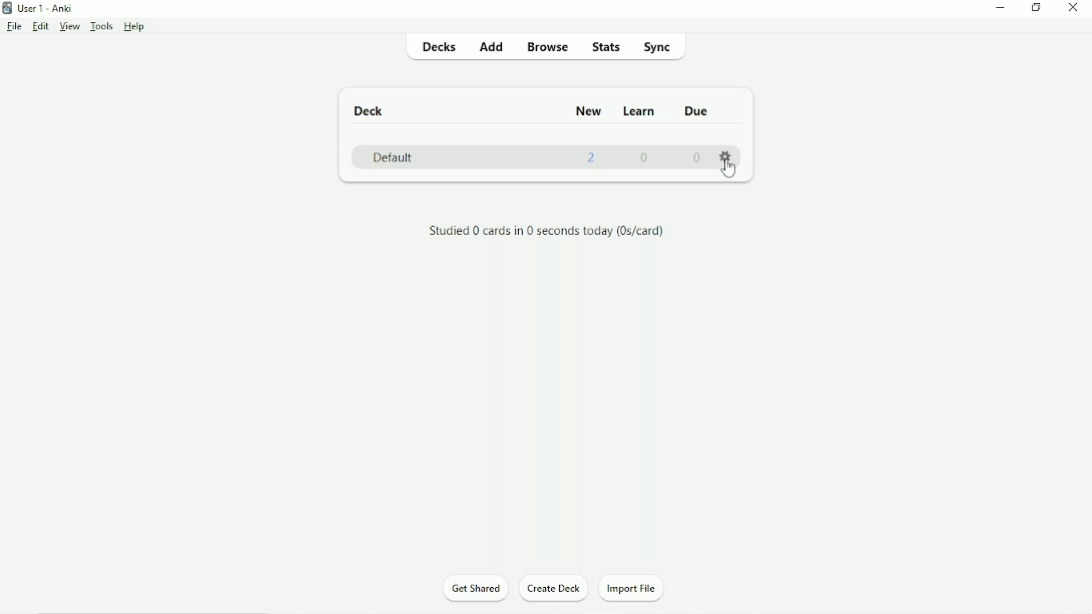  Describe the element at coordinates (136, 27) in the screenshot. I see `Help` at that location.